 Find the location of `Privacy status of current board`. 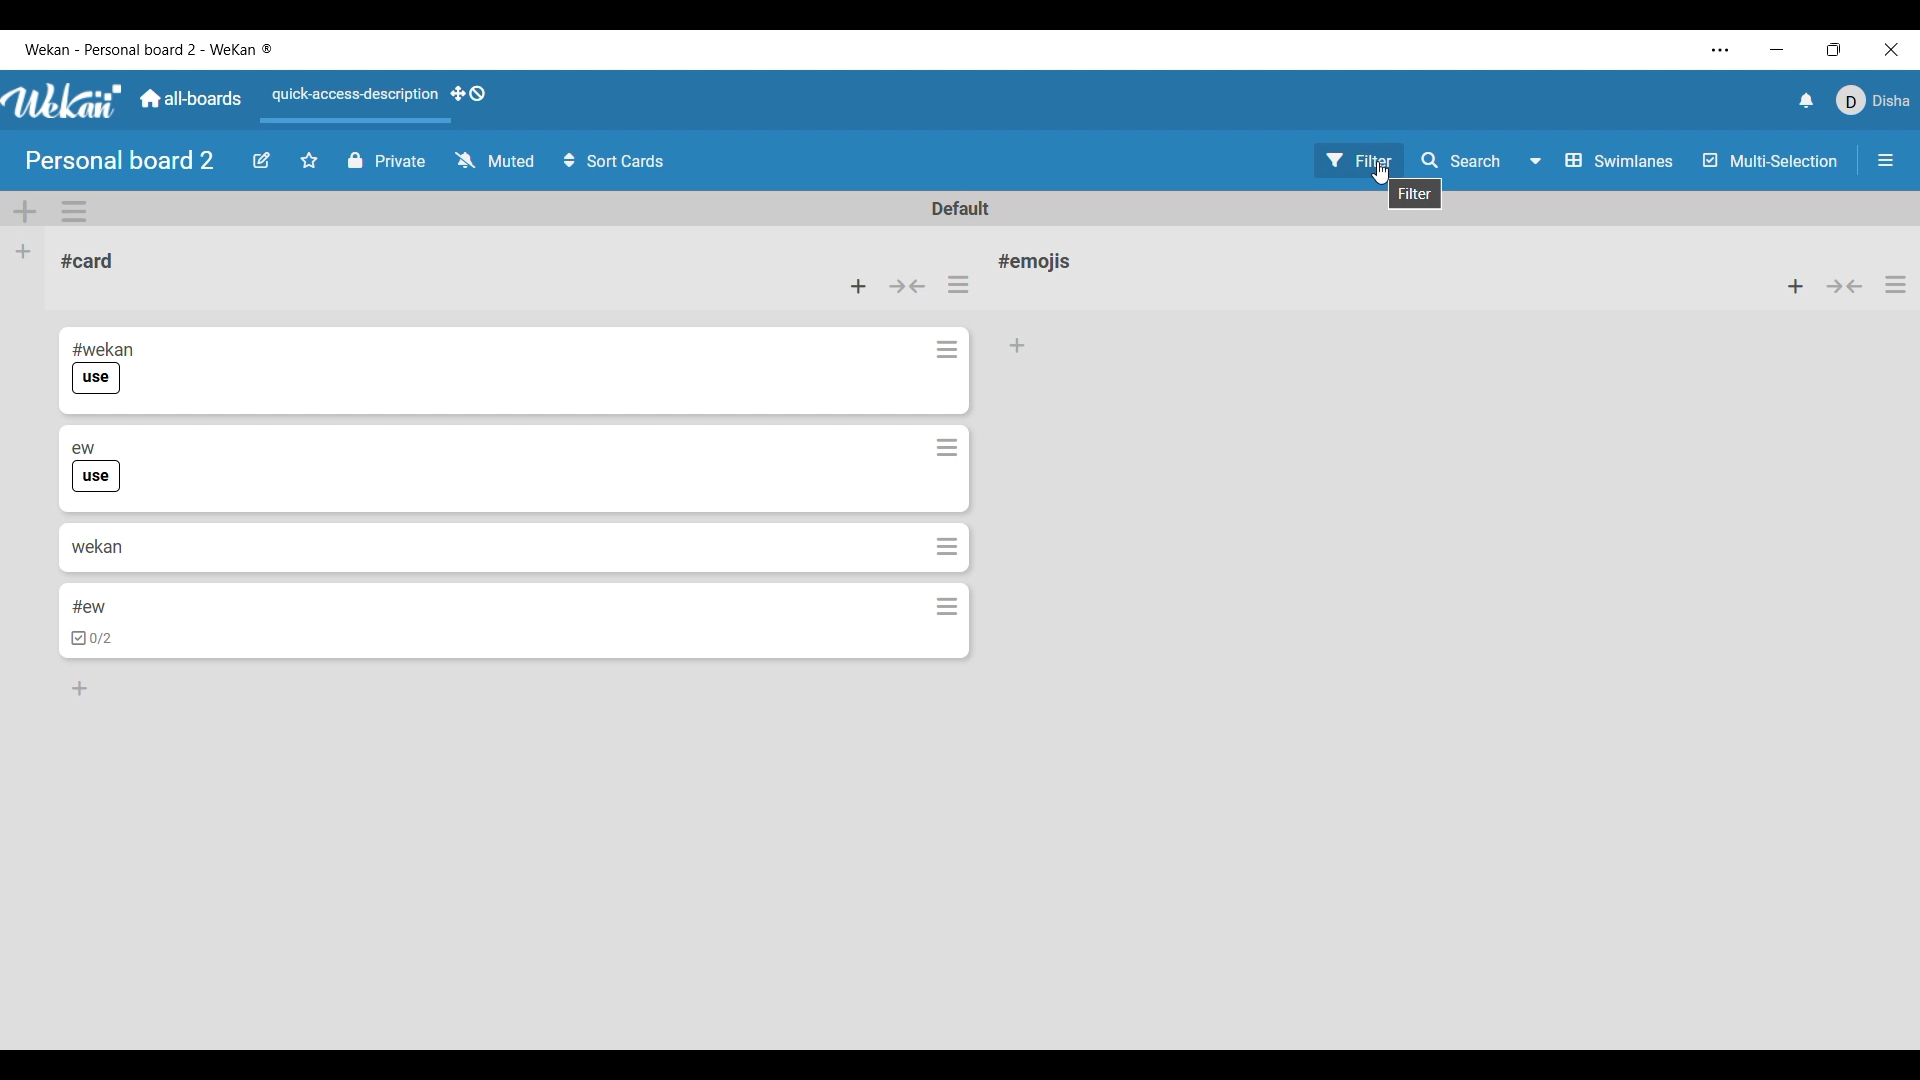

Privacy status of current board is located at coordinates (387, 160).